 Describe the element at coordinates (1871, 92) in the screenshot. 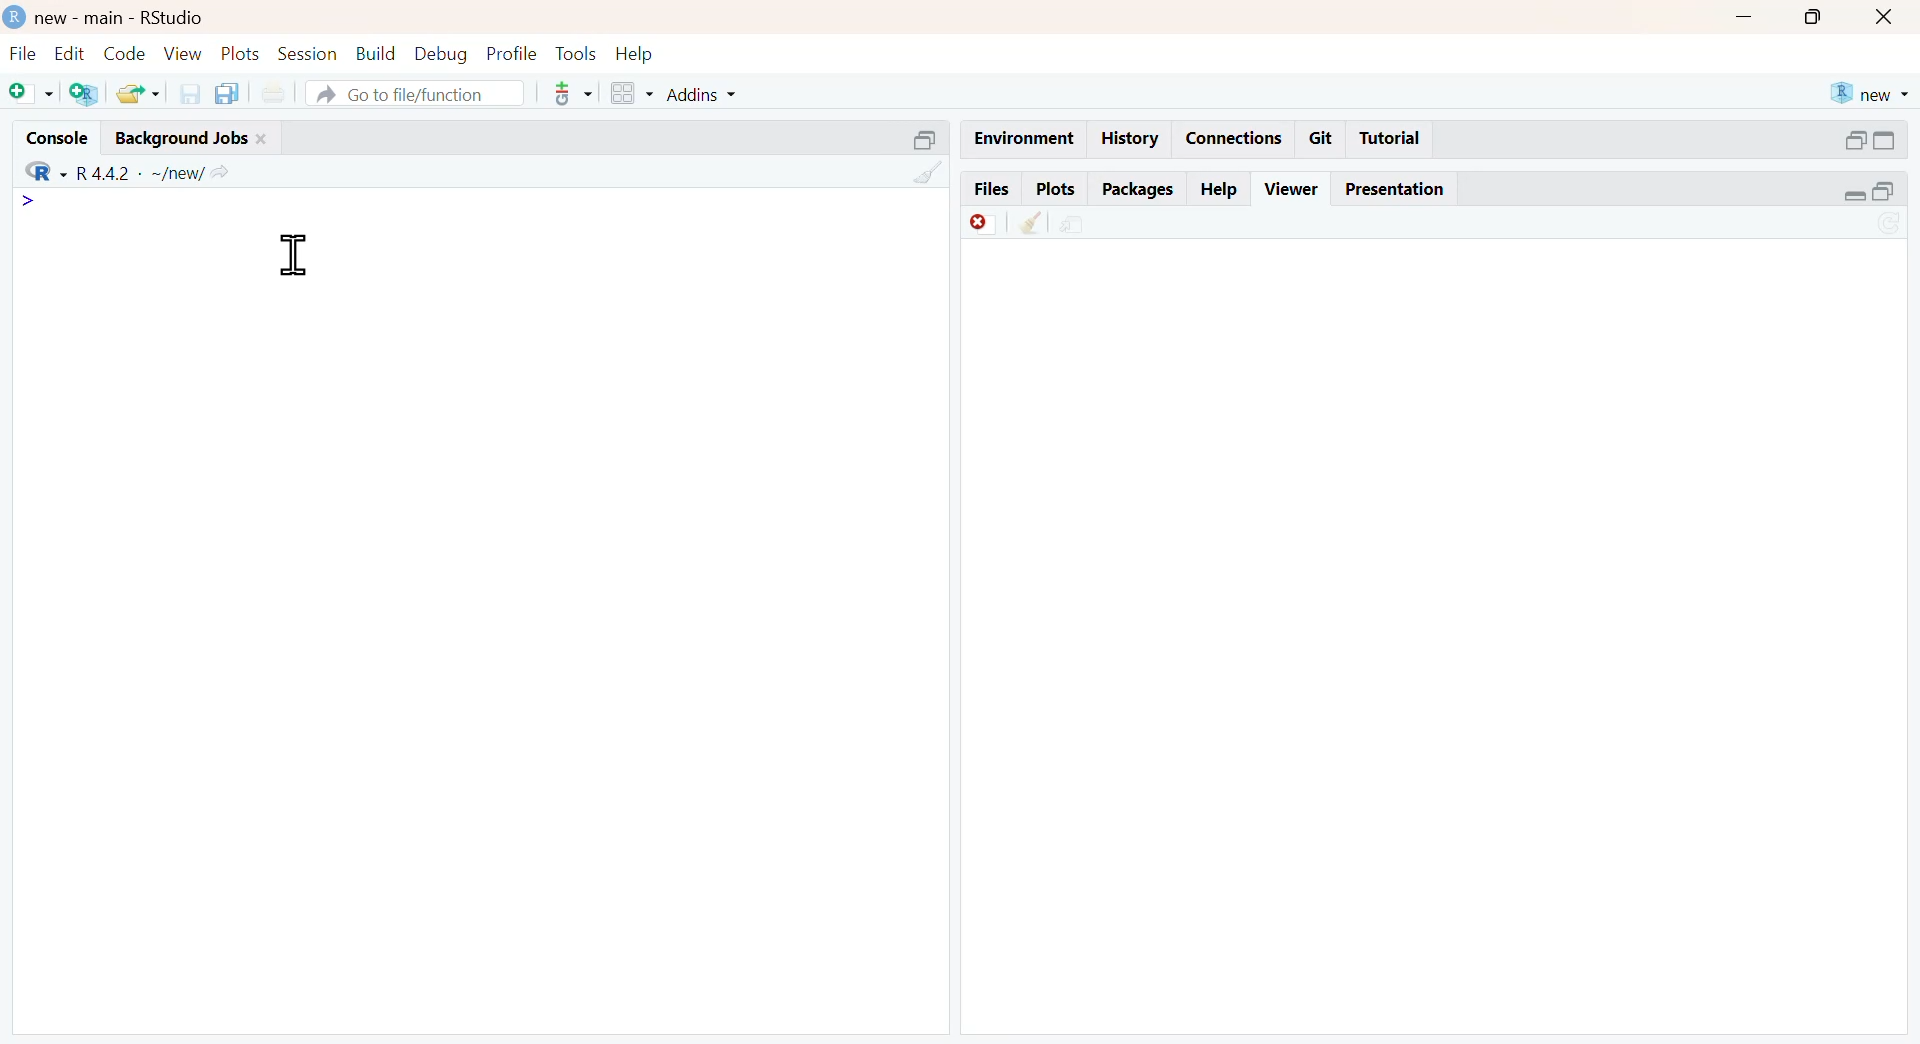

I see `new` at that location.